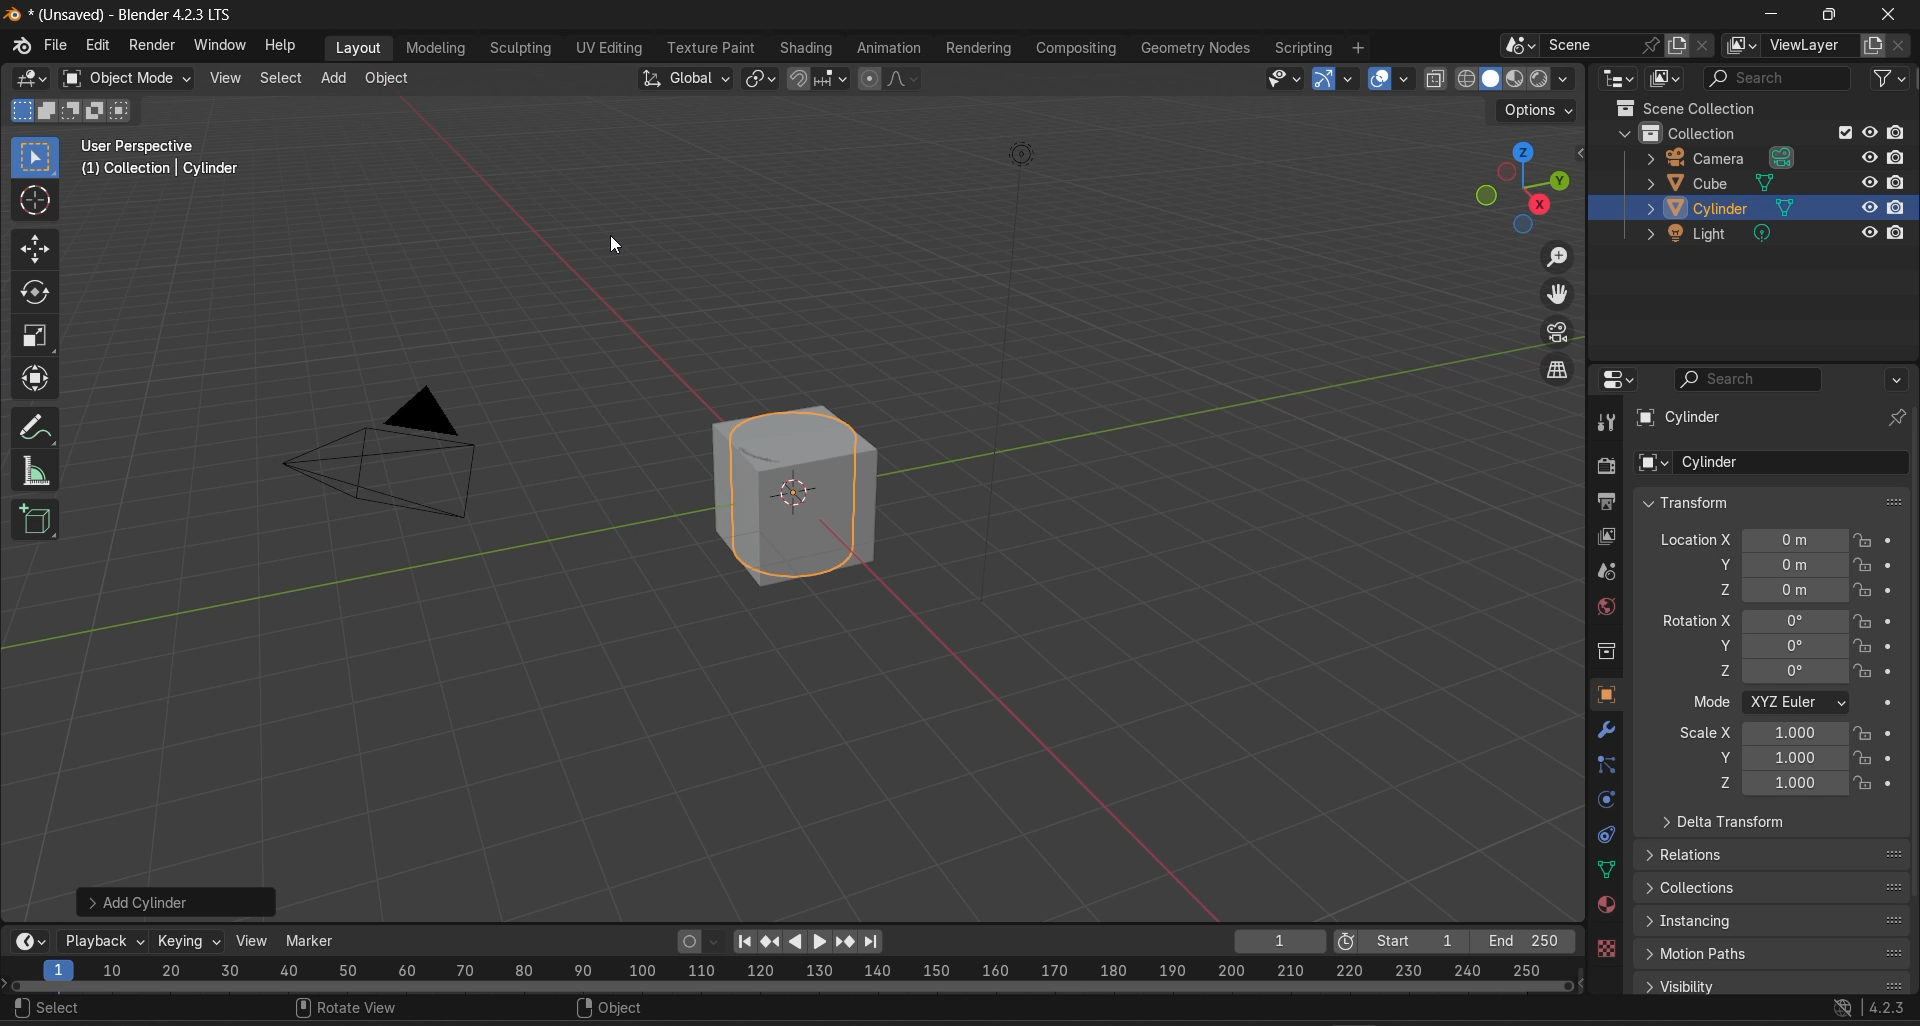  Describe the element at coordinates (1899, 182) in the screenshot. I see `disable in renders` at that location.